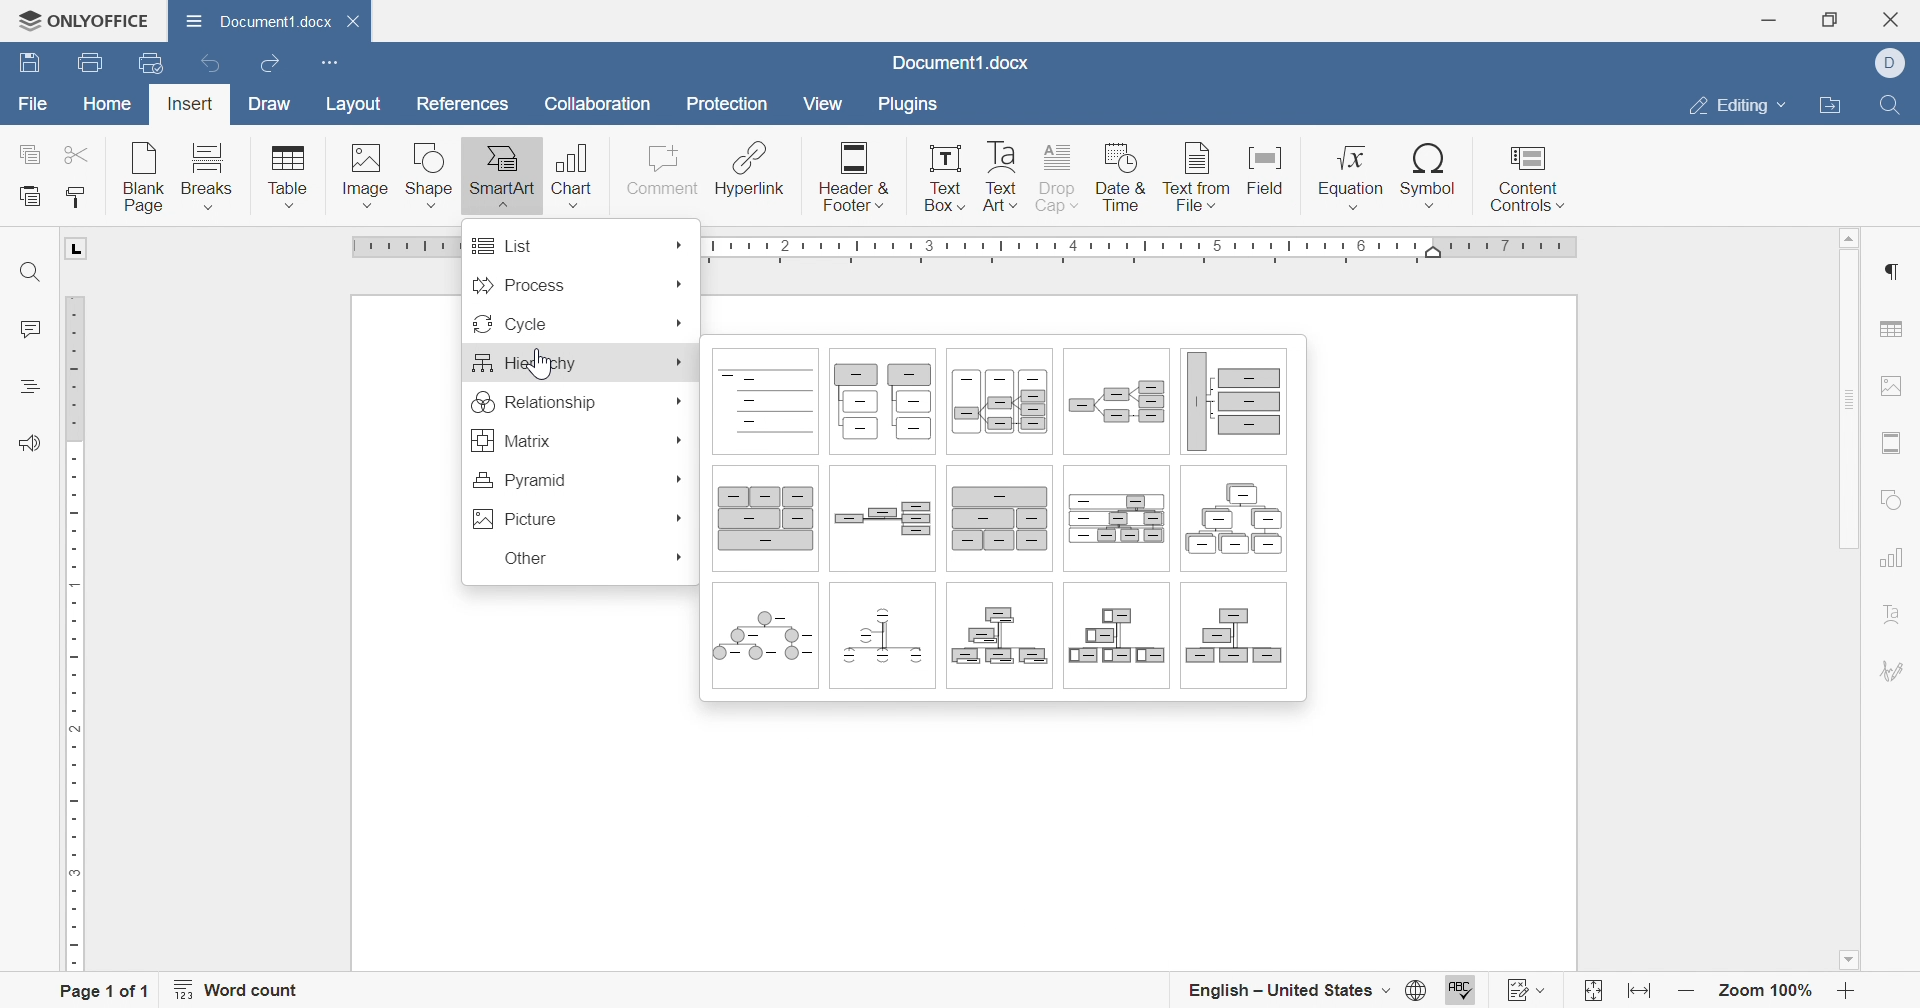 This screenshot has width=1920, height=1008. Describe the element at coordinates (1828, 20) in the screenshot. I see `Restore down` at that location.